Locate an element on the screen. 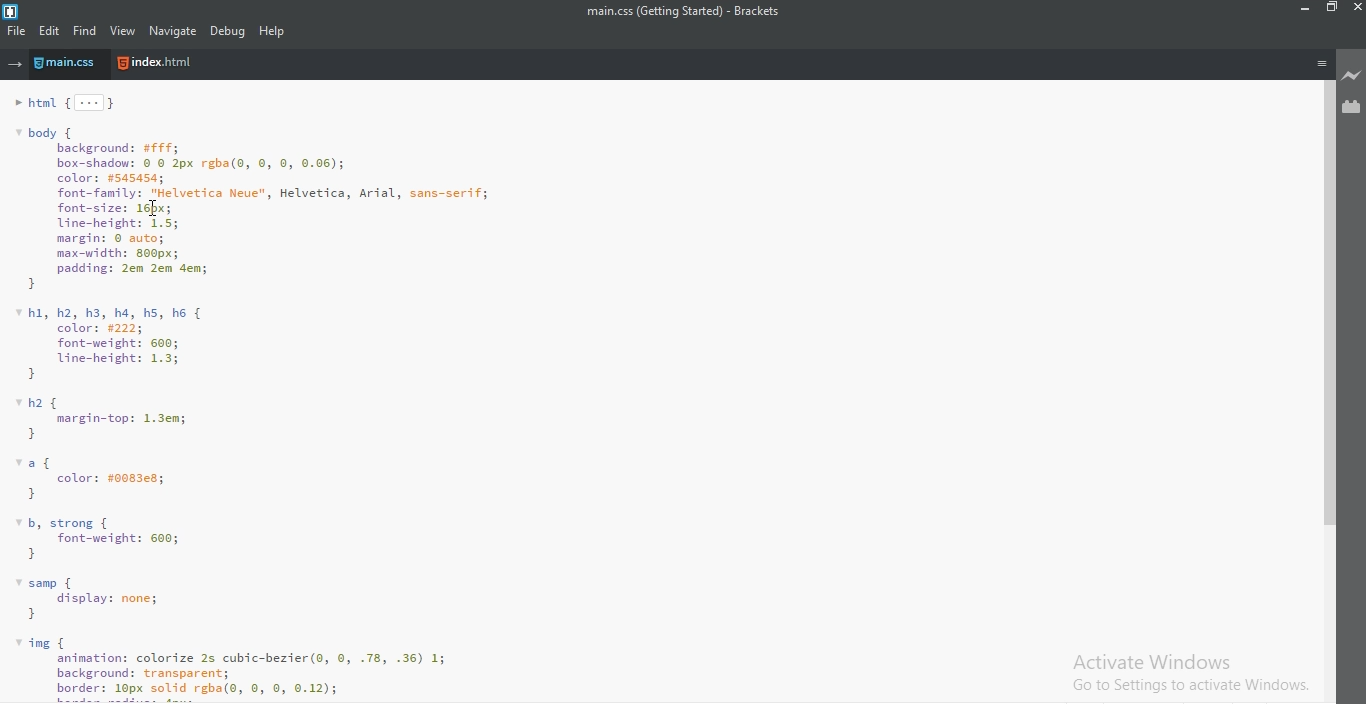 This screenshot has height=704, width=1366. extension manager is located at coordinates (1352, 107).